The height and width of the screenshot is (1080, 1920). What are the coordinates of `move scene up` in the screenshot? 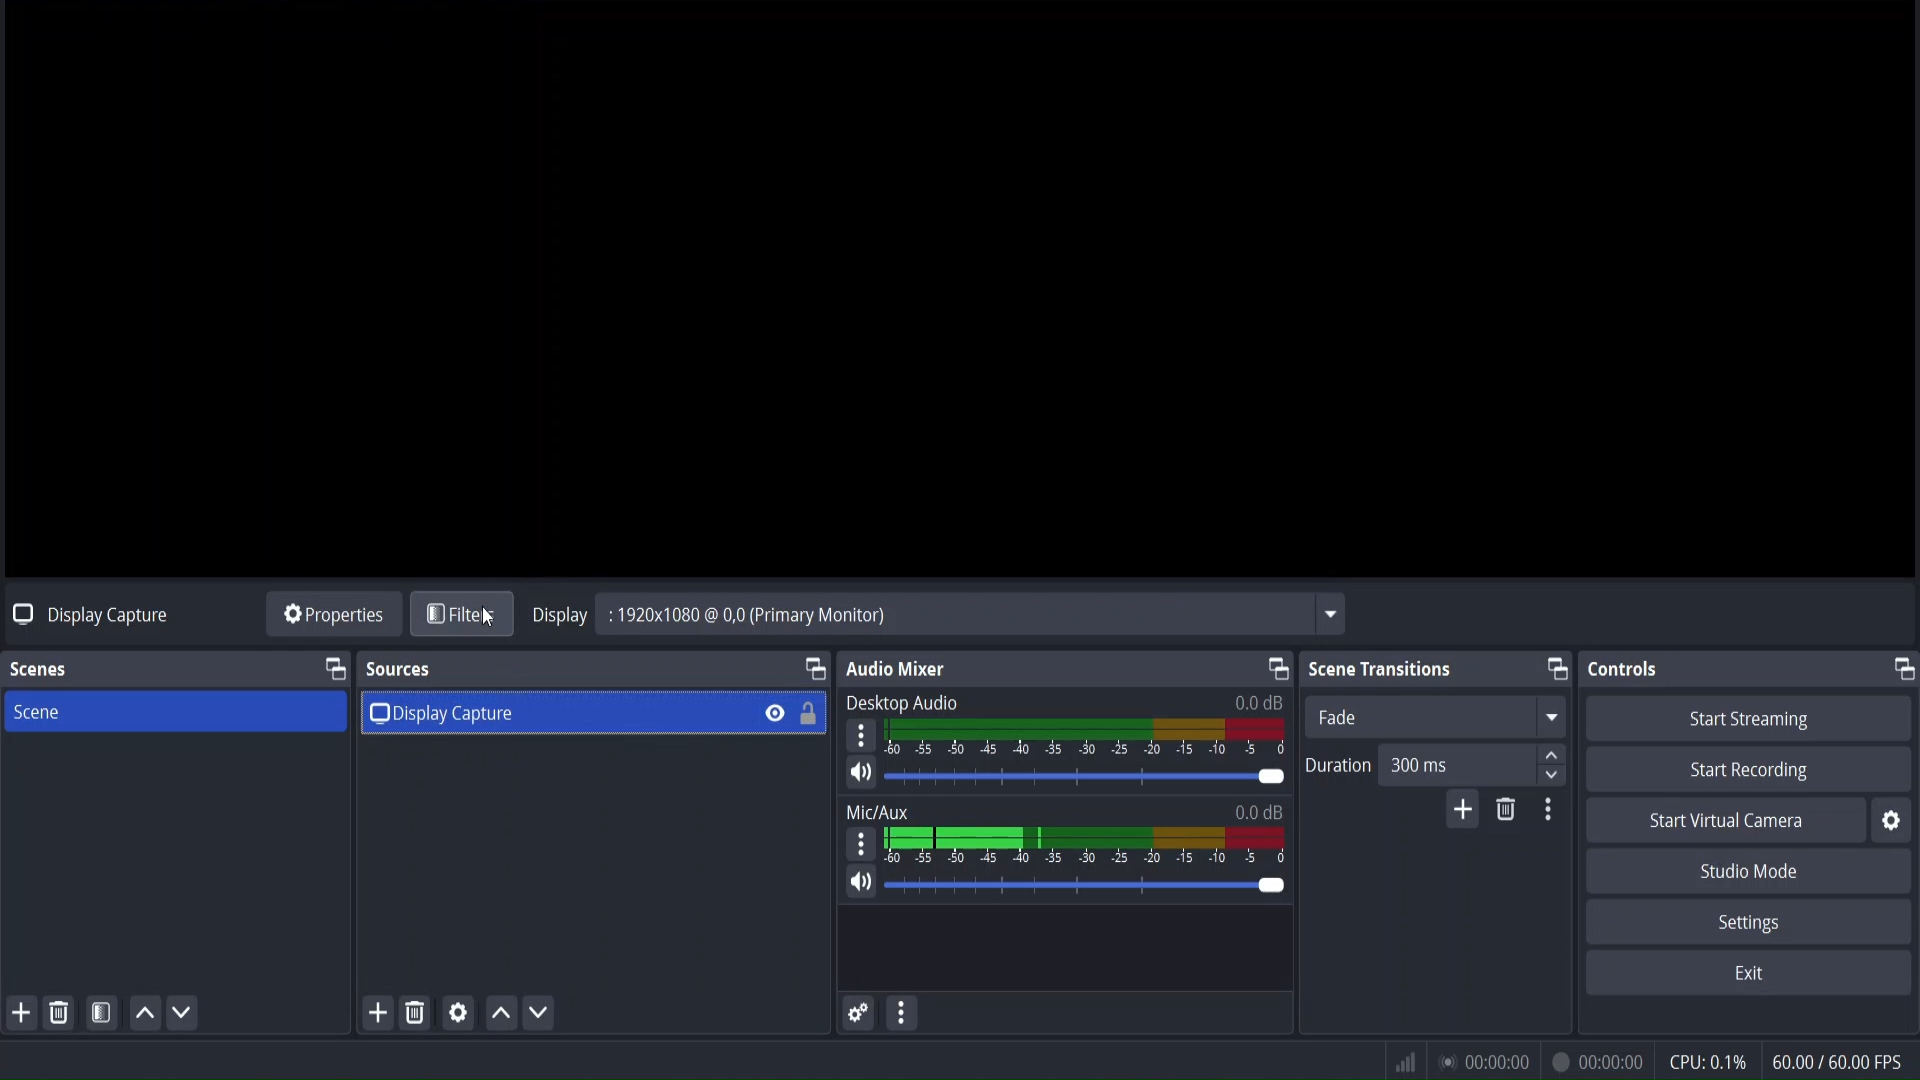 It's located at (143, 1018).